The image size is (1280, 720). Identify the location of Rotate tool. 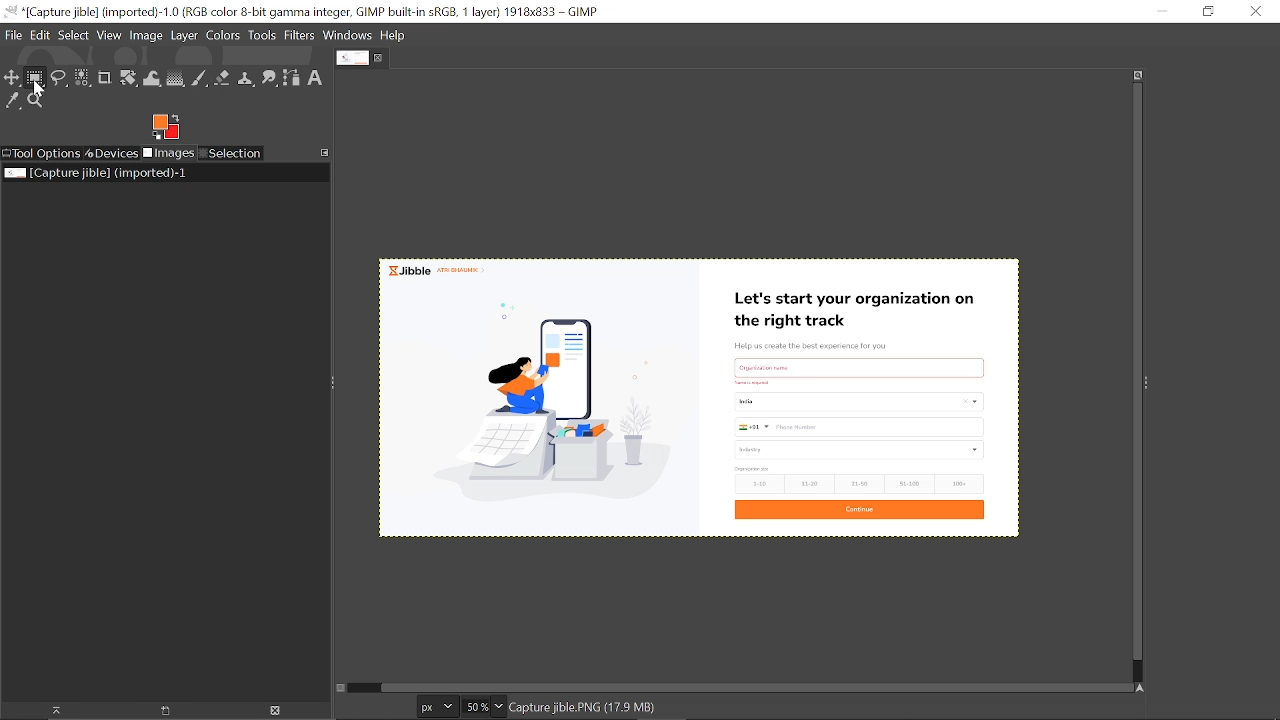
(128, 79).